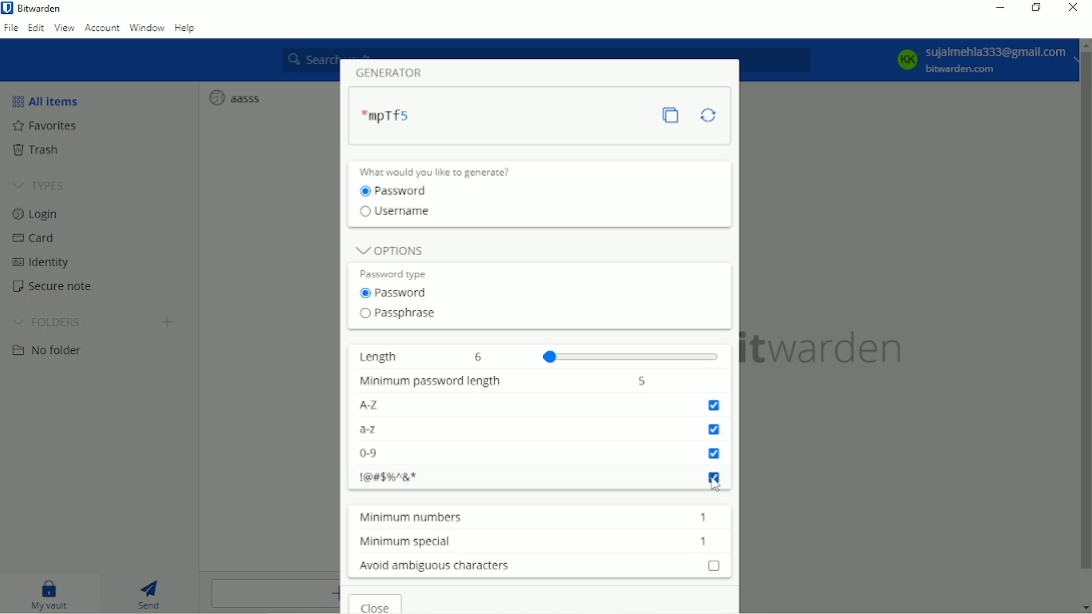 The height and width of the screenshot is (614, 1092). Describe the element at coordinates (386, 406) in the screenshot. I see `A-Z` at that location.